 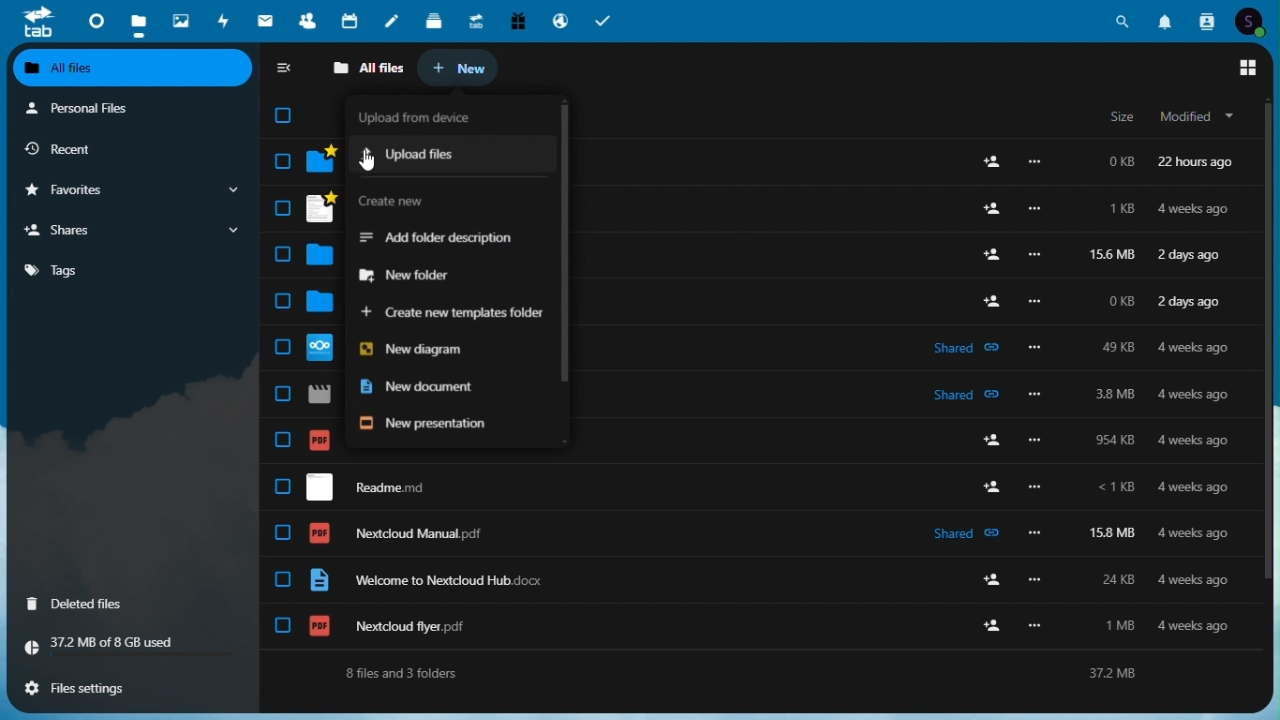 I want to click on more options, so click(x=1035, y=393).